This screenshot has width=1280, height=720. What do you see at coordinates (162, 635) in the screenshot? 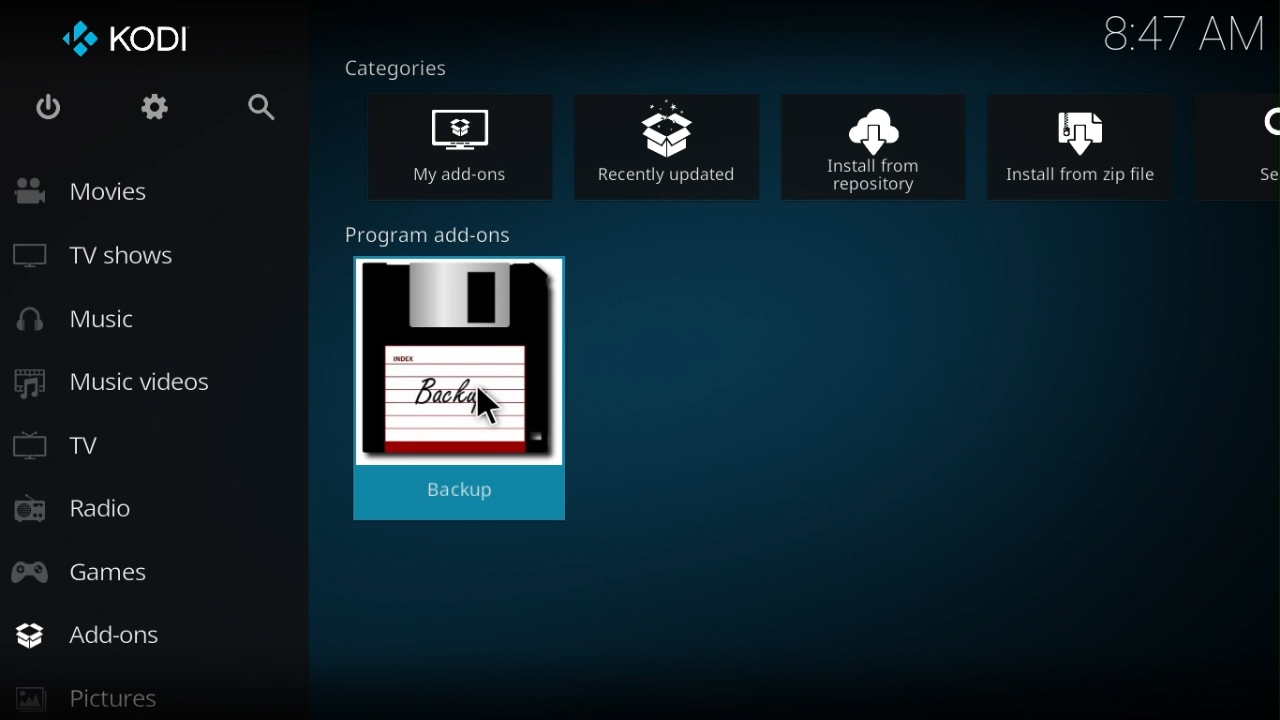
I see `add-ons` at bounding box center [162, 635].